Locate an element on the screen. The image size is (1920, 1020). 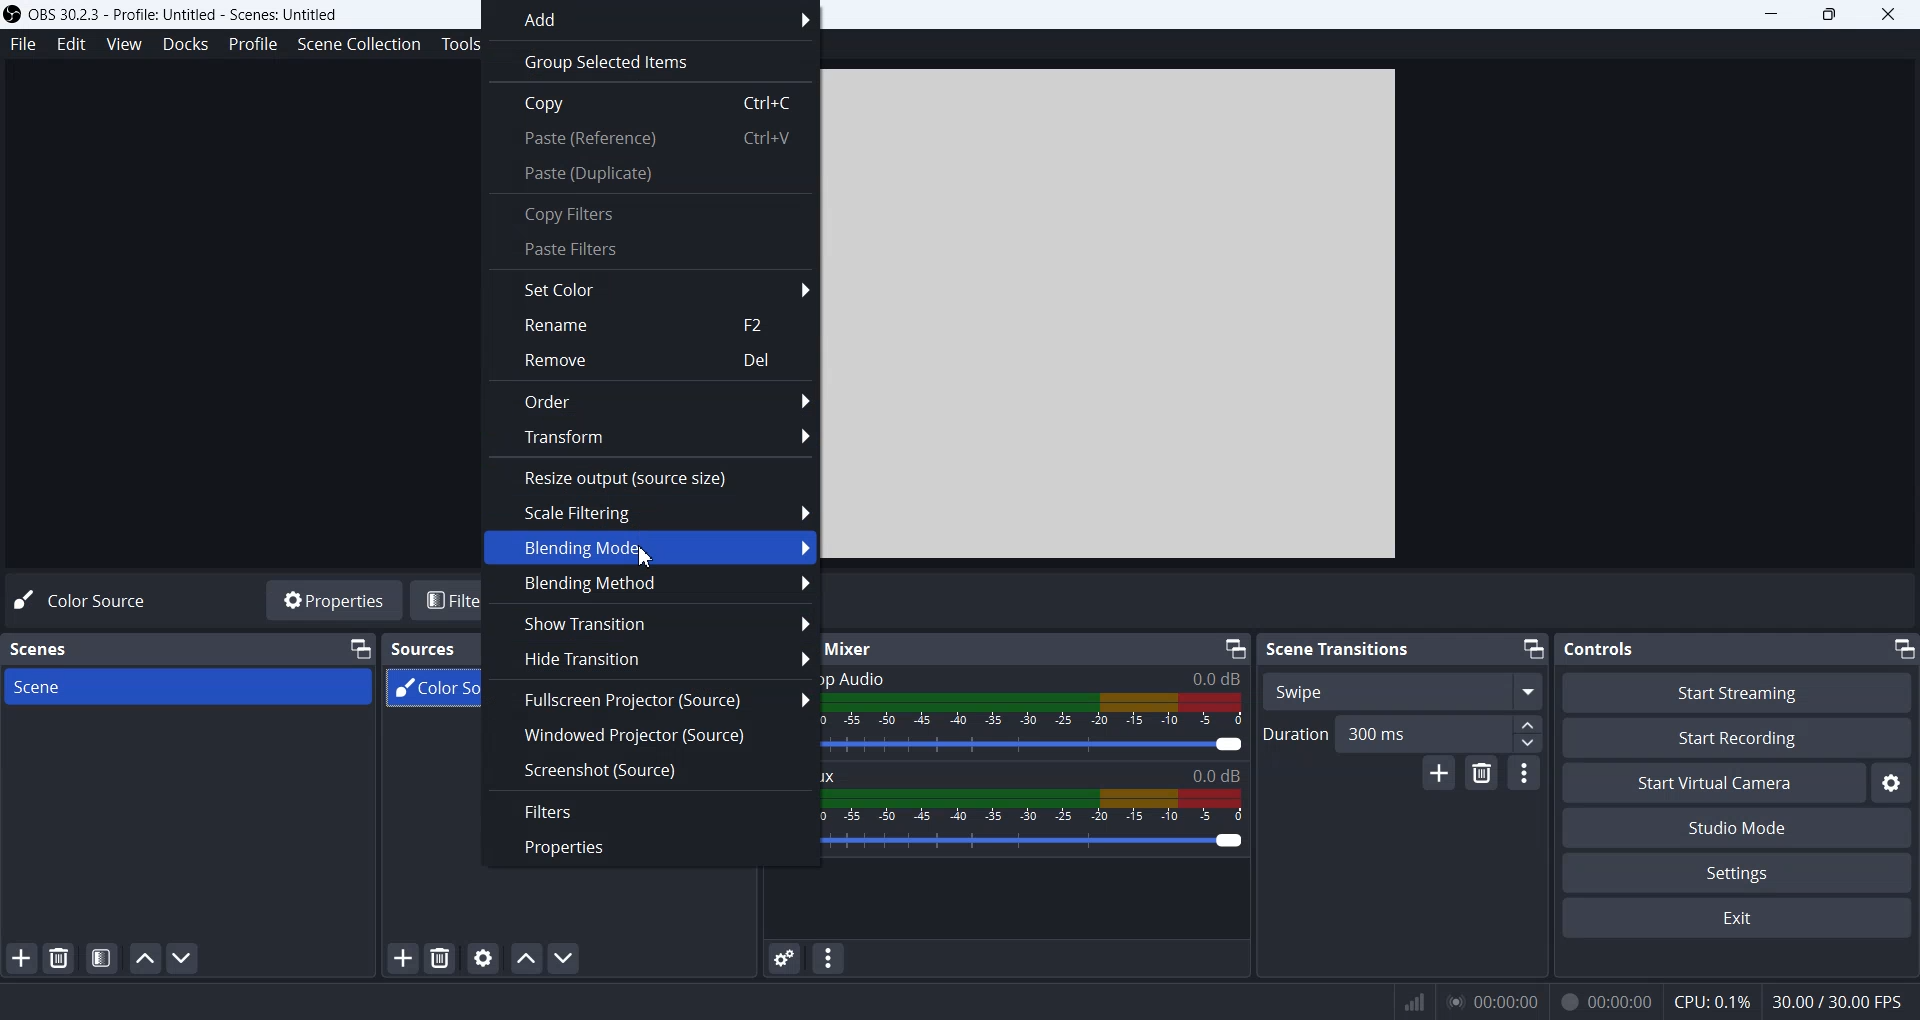
Docks is located at coordinates (185, 43).